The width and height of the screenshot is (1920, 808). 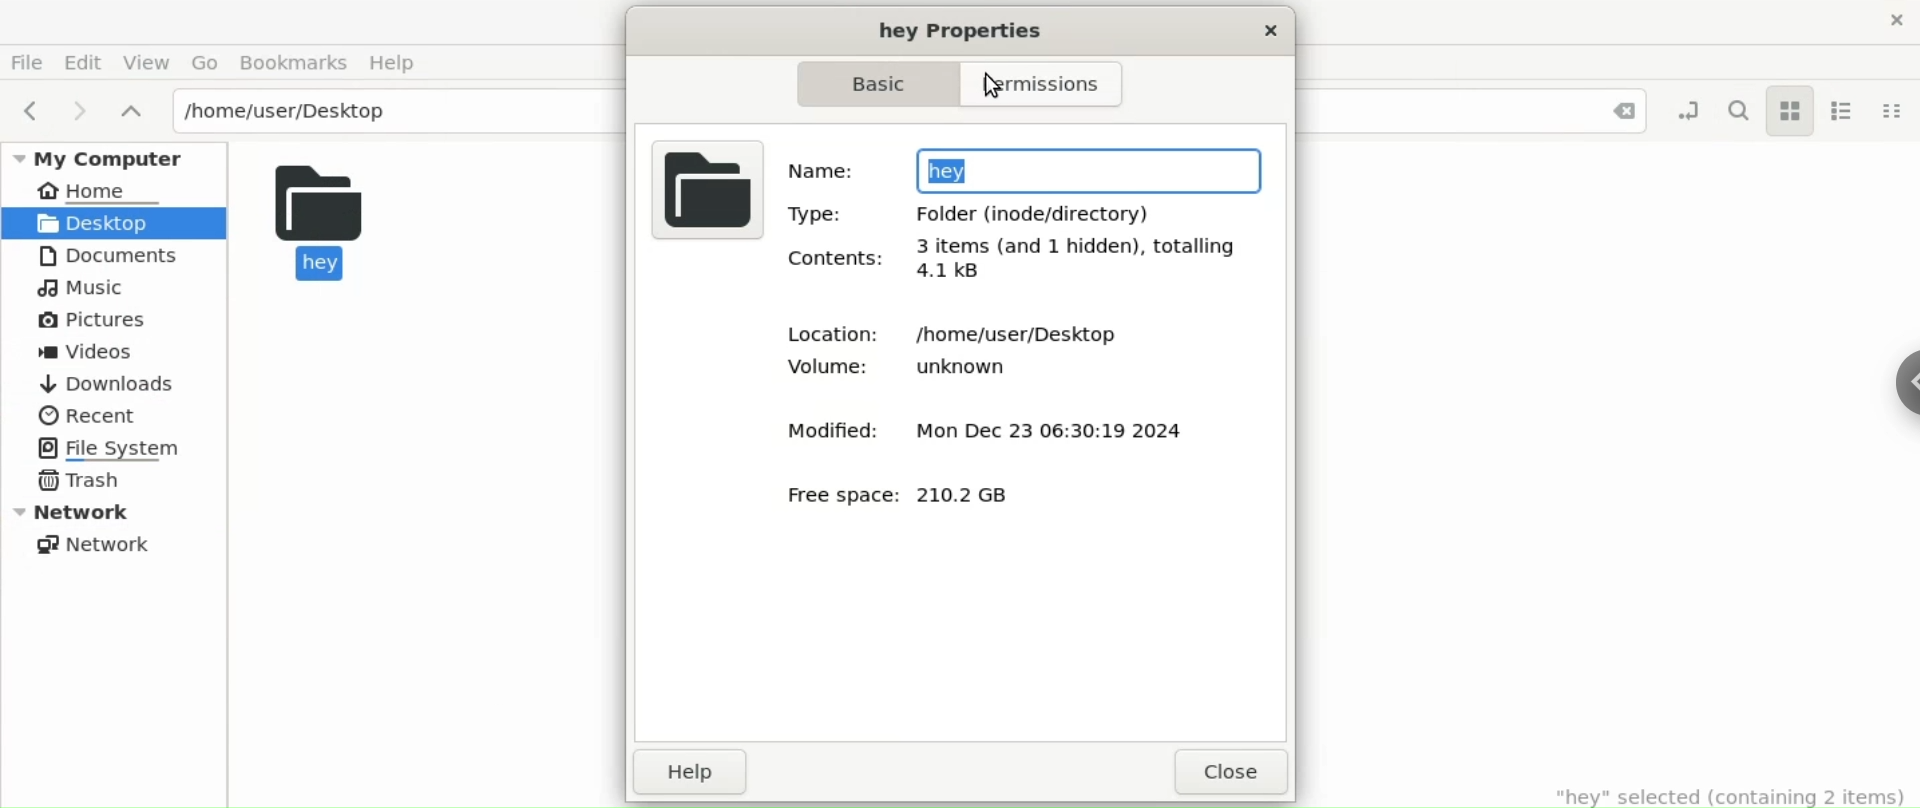 I want to click on Pictures, so click(x=100, y=323).